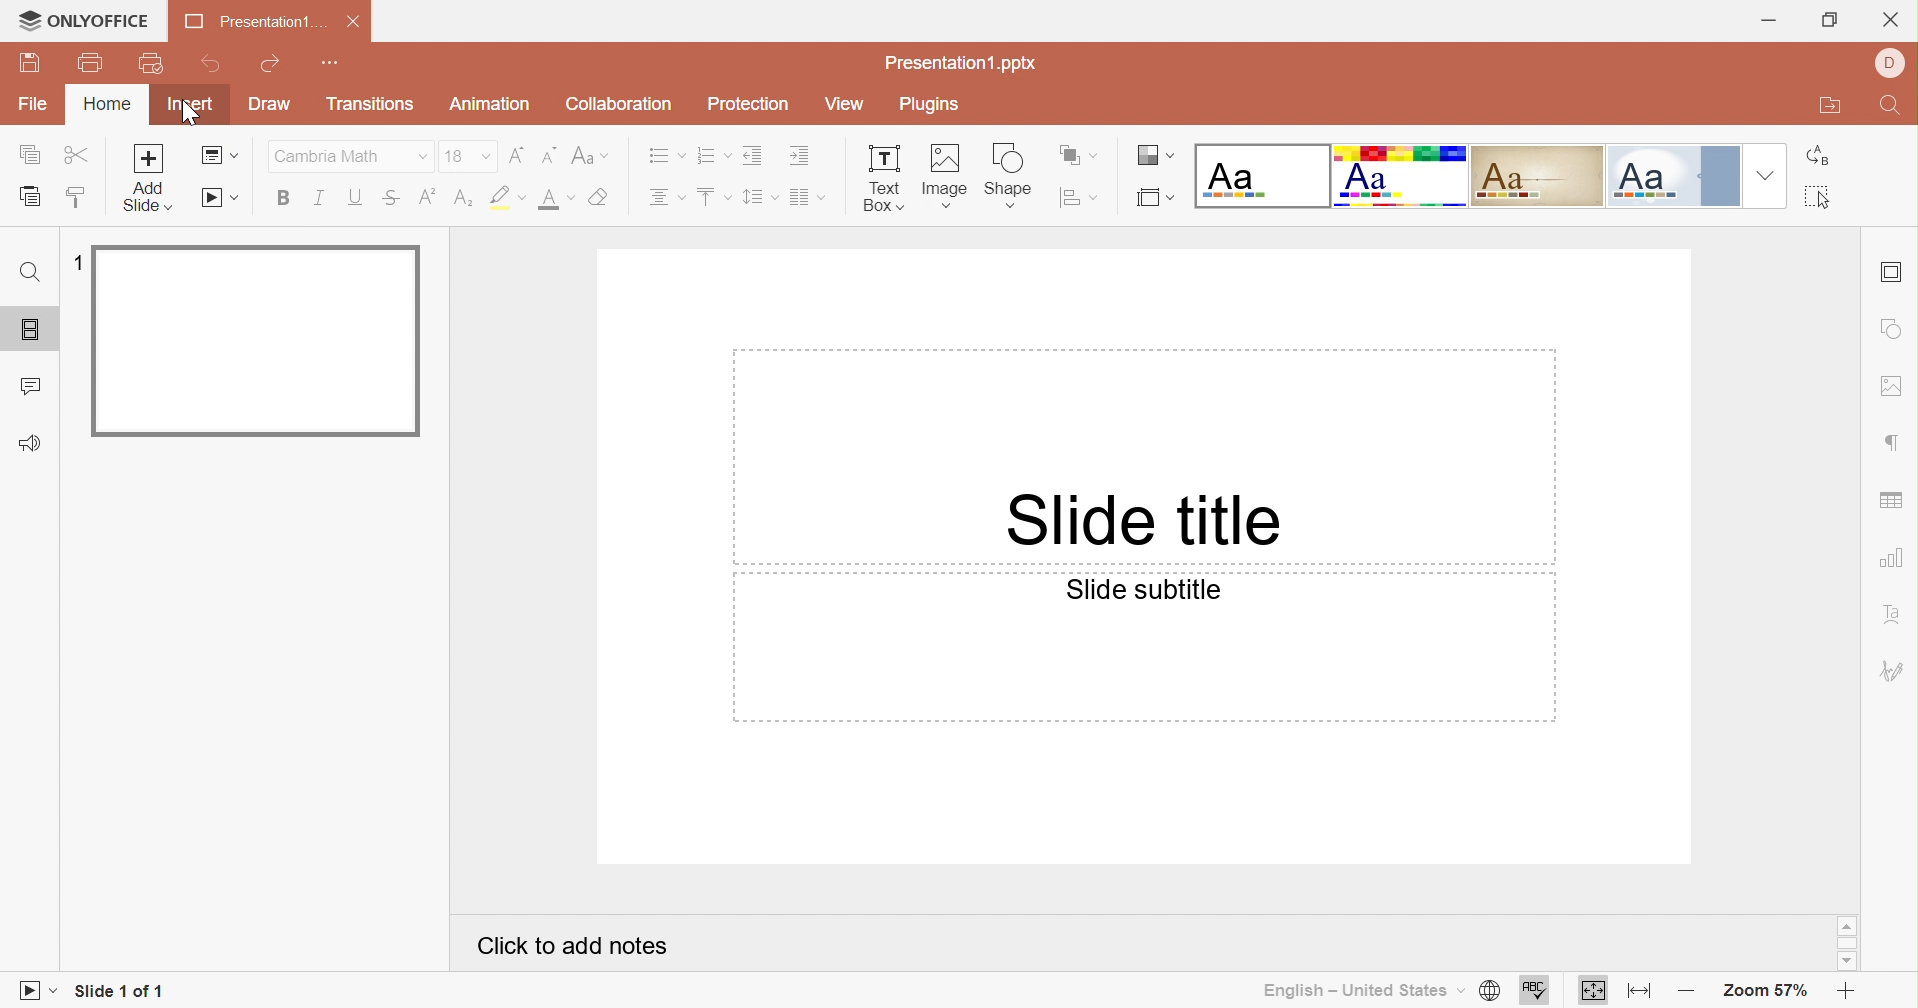 This screenshot has width=1918, height=1008. Describe the element at coordinates (1490, 992) in the screenshot. I see `Set document language` at that location.